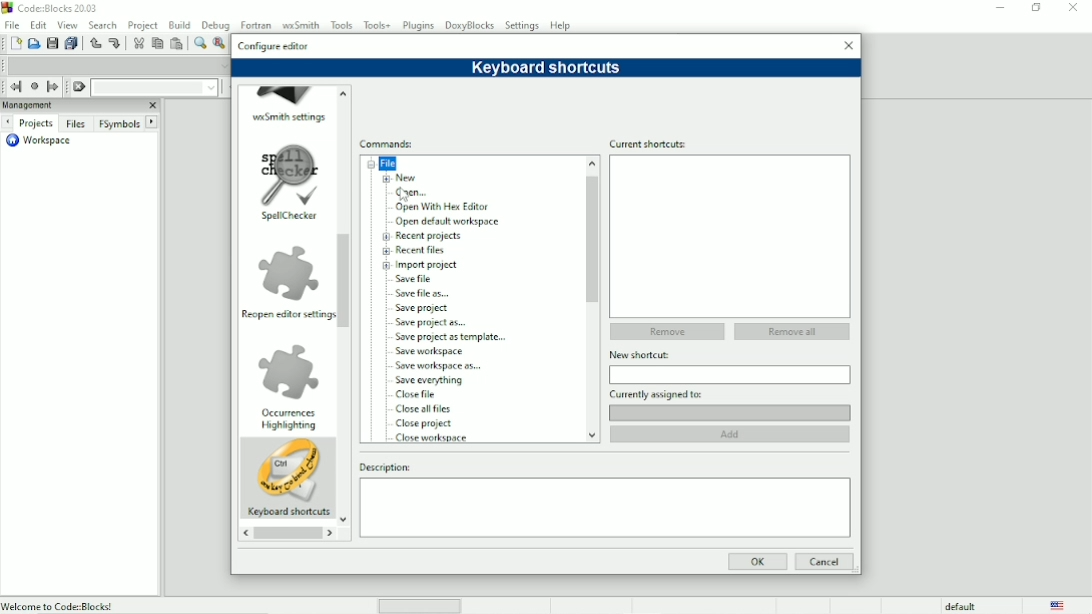  What do you see at coordinates (299, 23) in the screenshot?
I see `wxSmith` at bounding box center [299, 23].